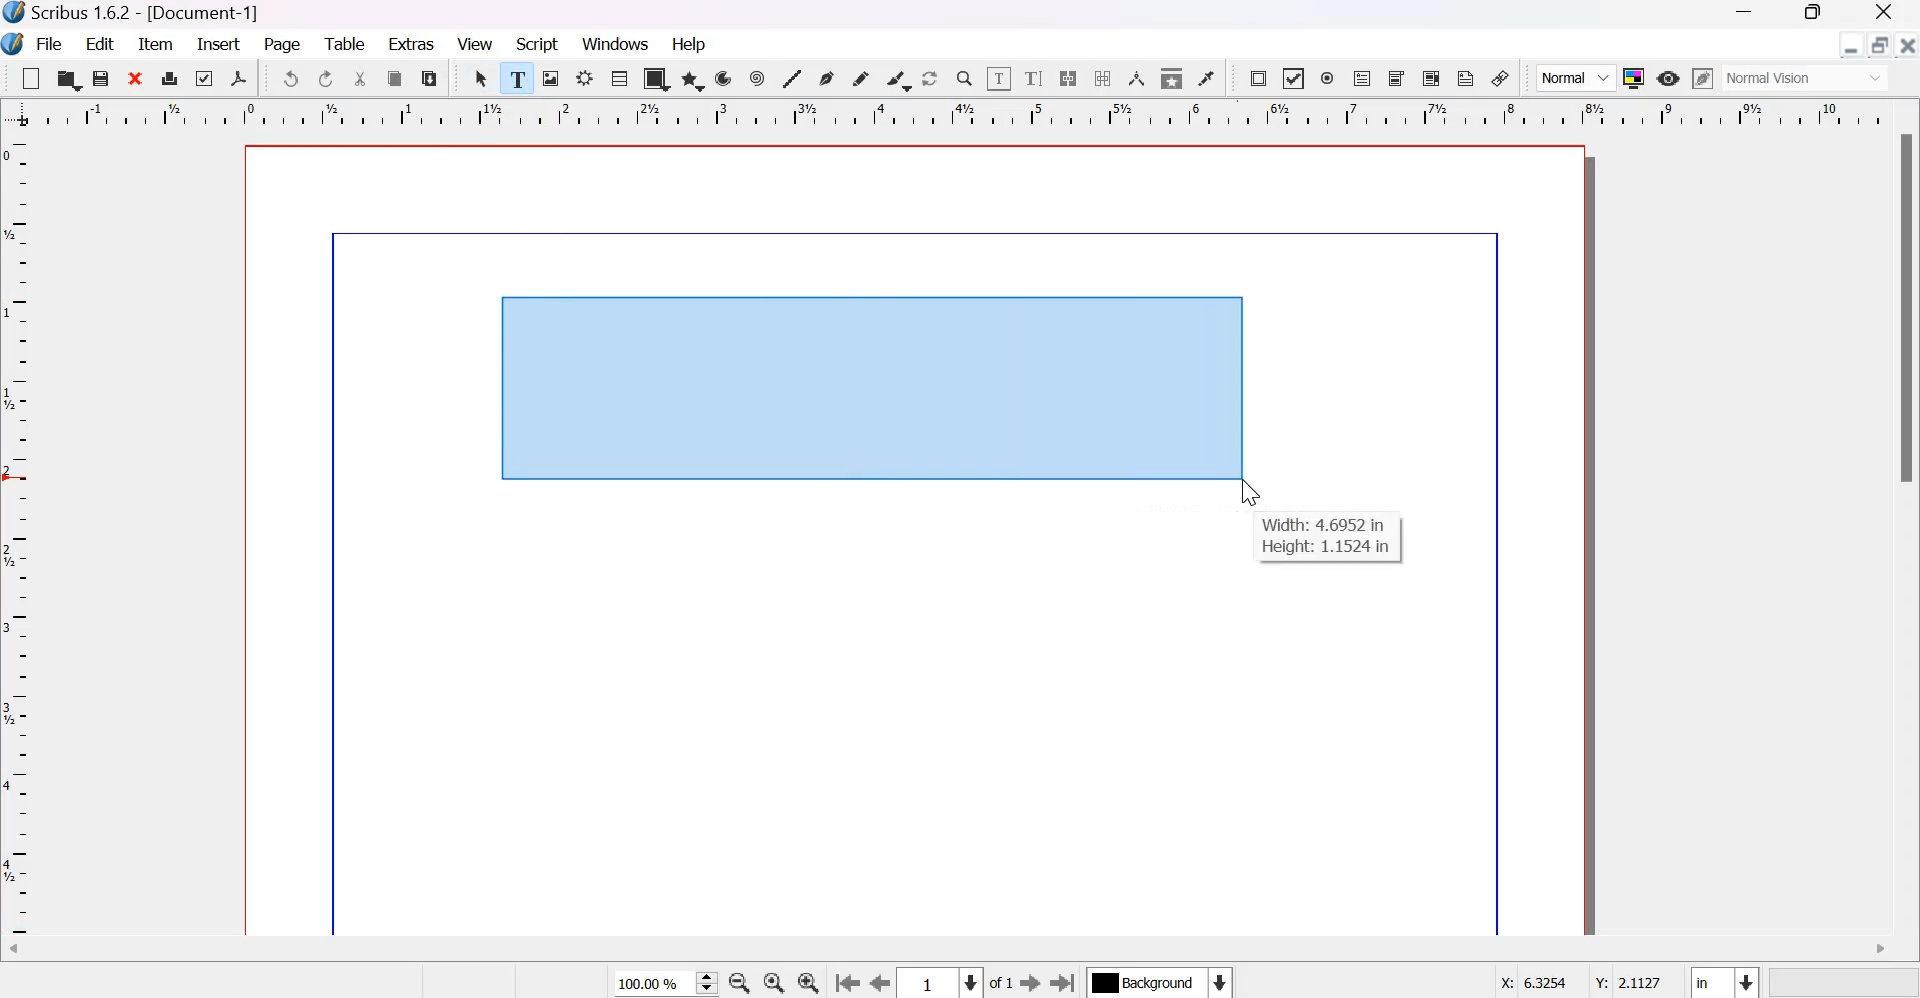 This screenshot has width=1920, height=998. Describe the element at coordinates (140, 14) in the screenshot. I see `Scribus 1.6.2 - [Document-1]` at that location.